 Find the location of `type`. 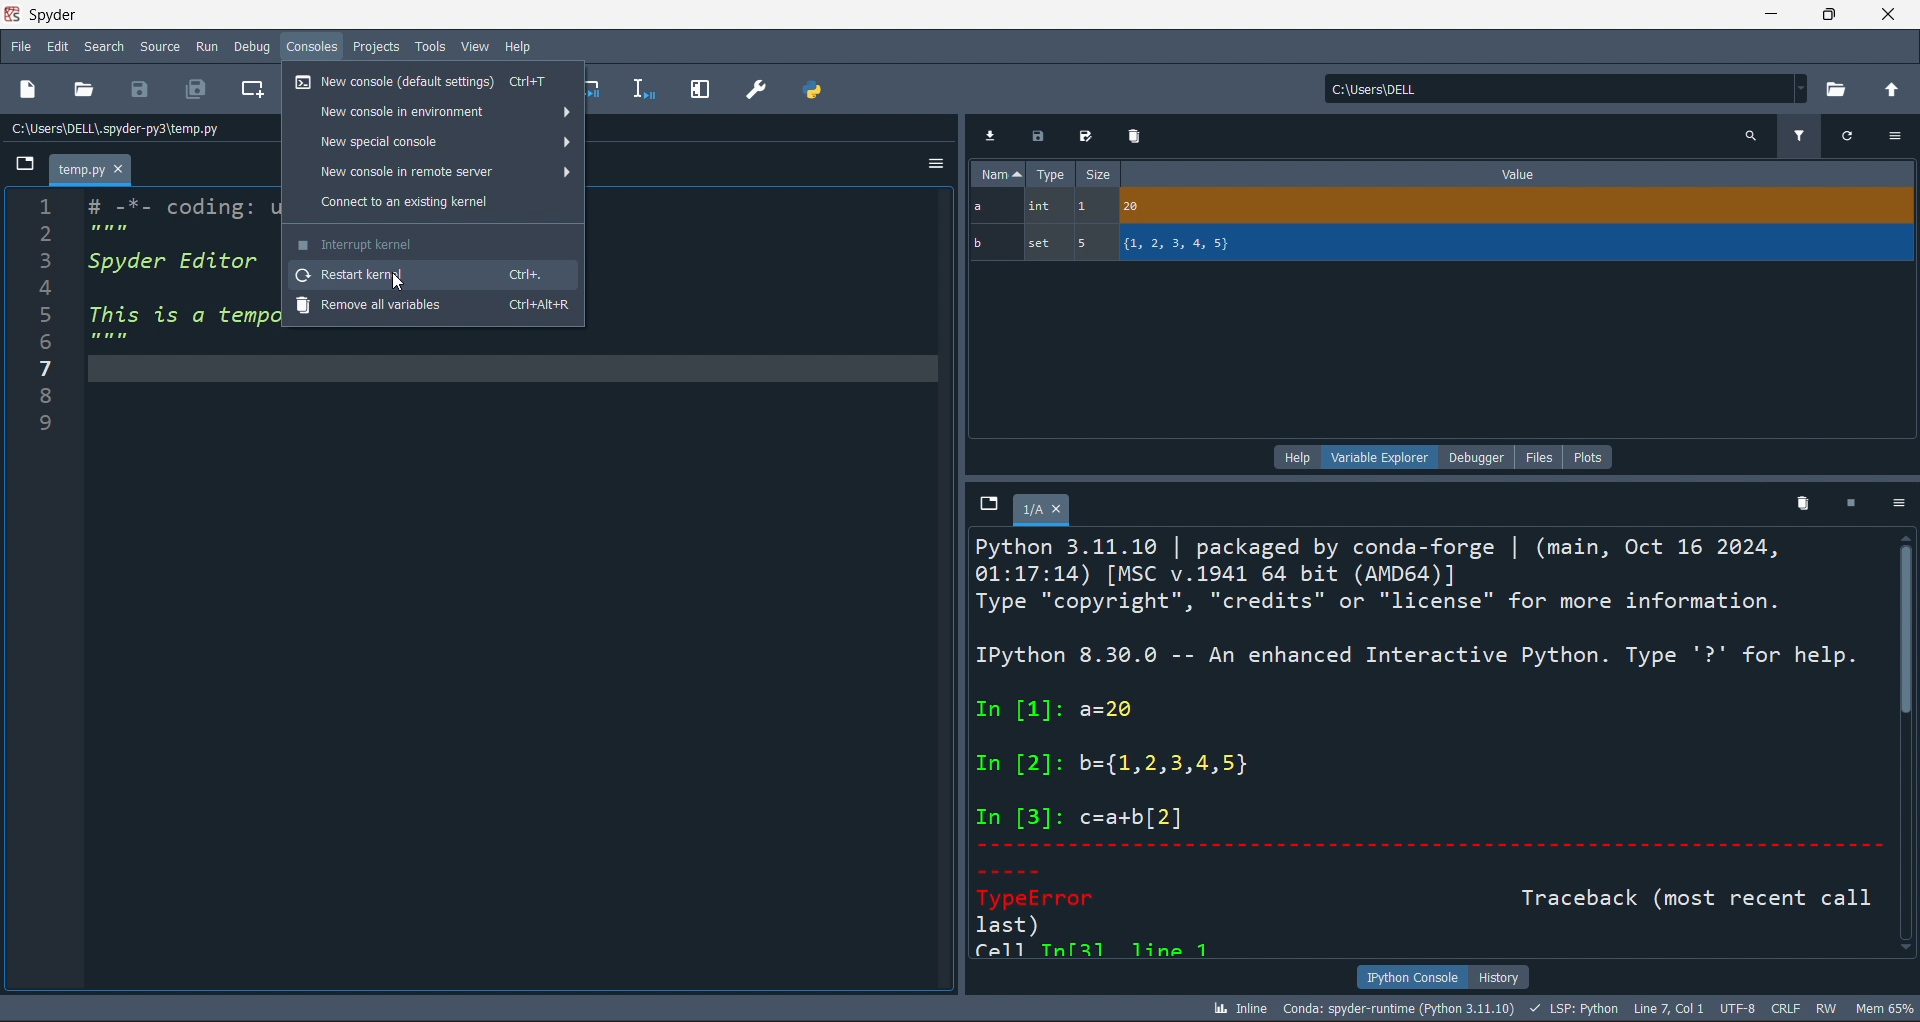

type is located at coordinates (1054, 174).